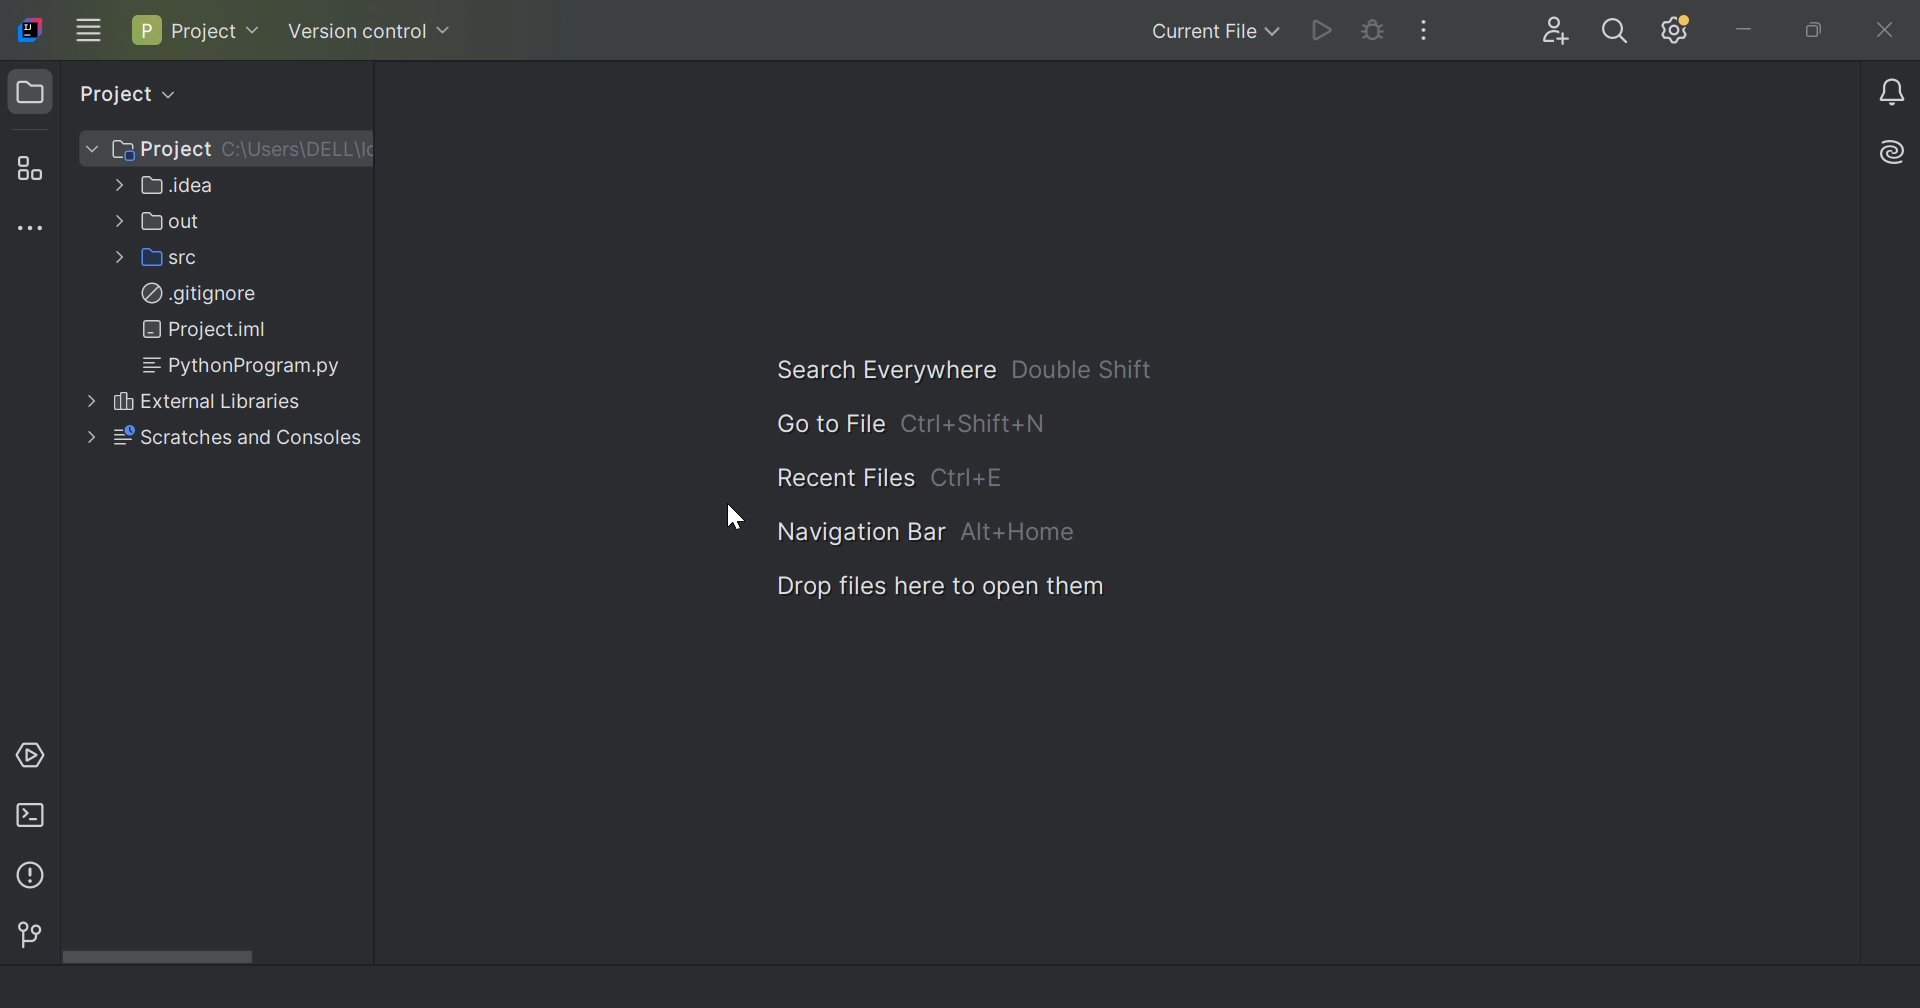 This screenshot has width=1920, height=1008. What do you see at coordinates (295, 150) in the screenshot?
I see `C:\Users\DELL\I` at bounding box center [295, 150].